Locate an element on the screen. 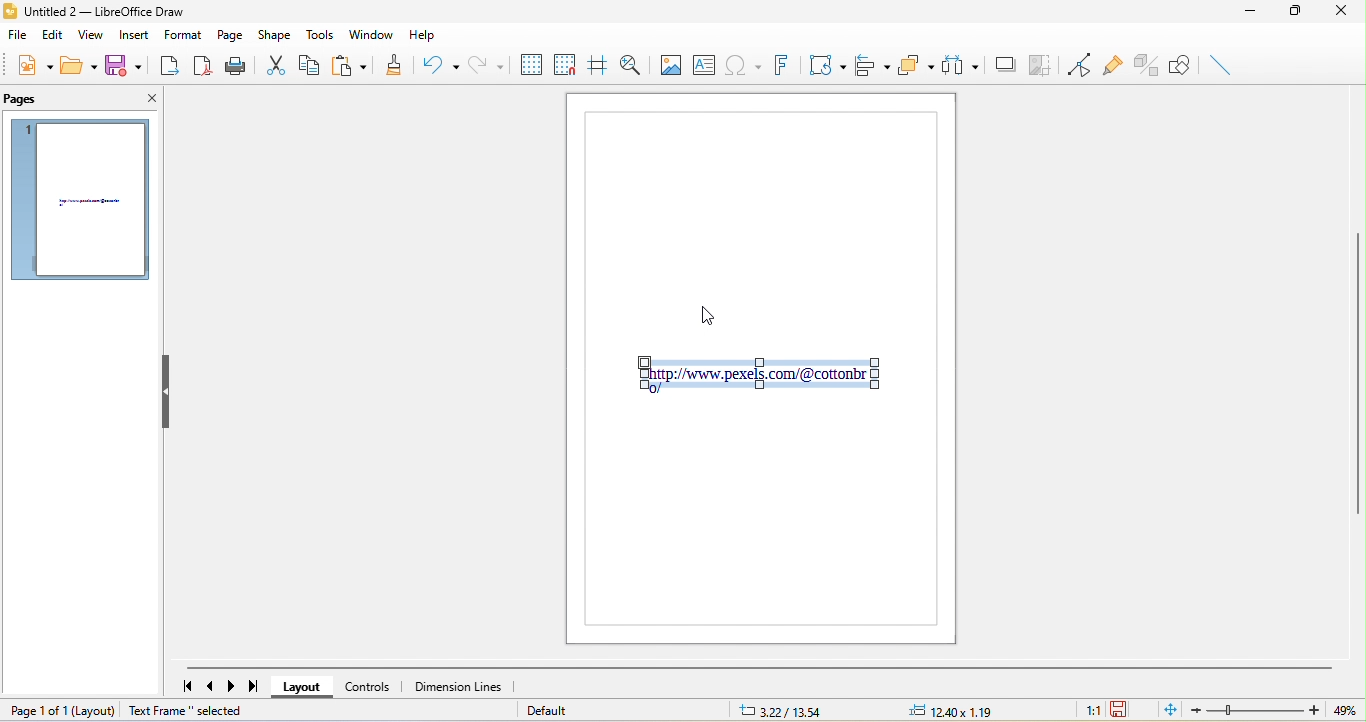 The width and height of the screenshot is (1366, 722). text box is located at coordinates (704, 65).